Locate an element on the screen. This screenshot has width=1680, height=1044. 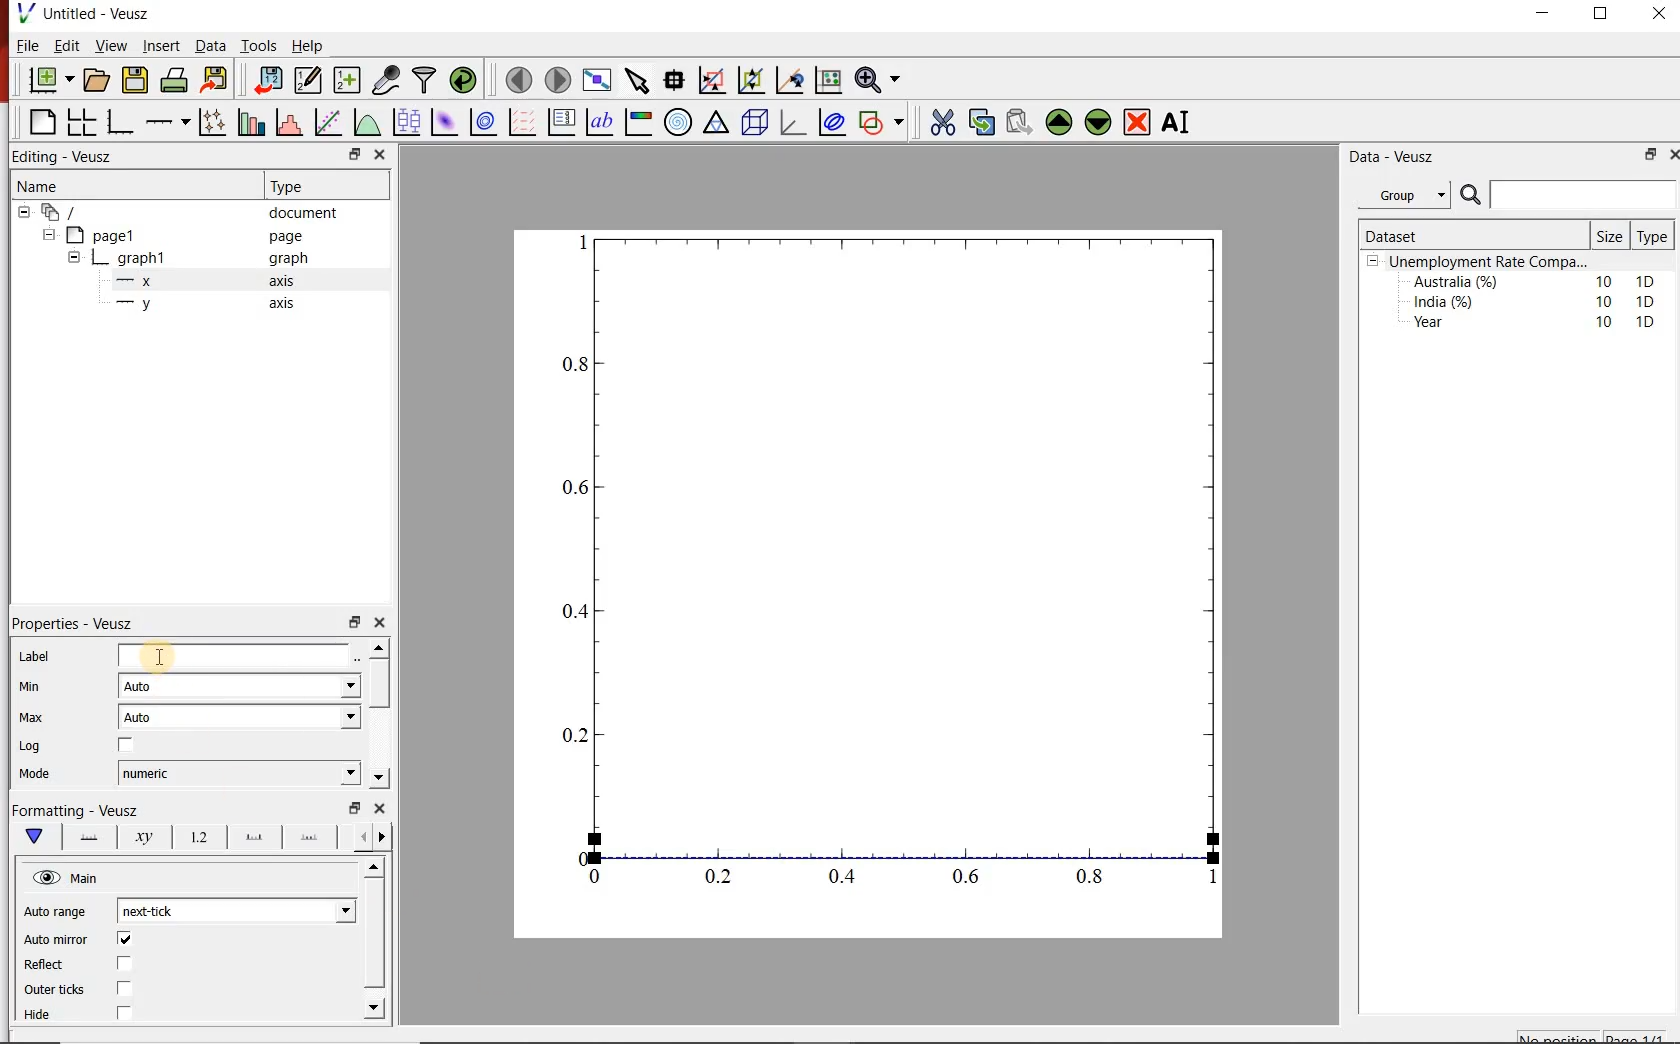
zoom funtions is located at coordinates (881, 78).